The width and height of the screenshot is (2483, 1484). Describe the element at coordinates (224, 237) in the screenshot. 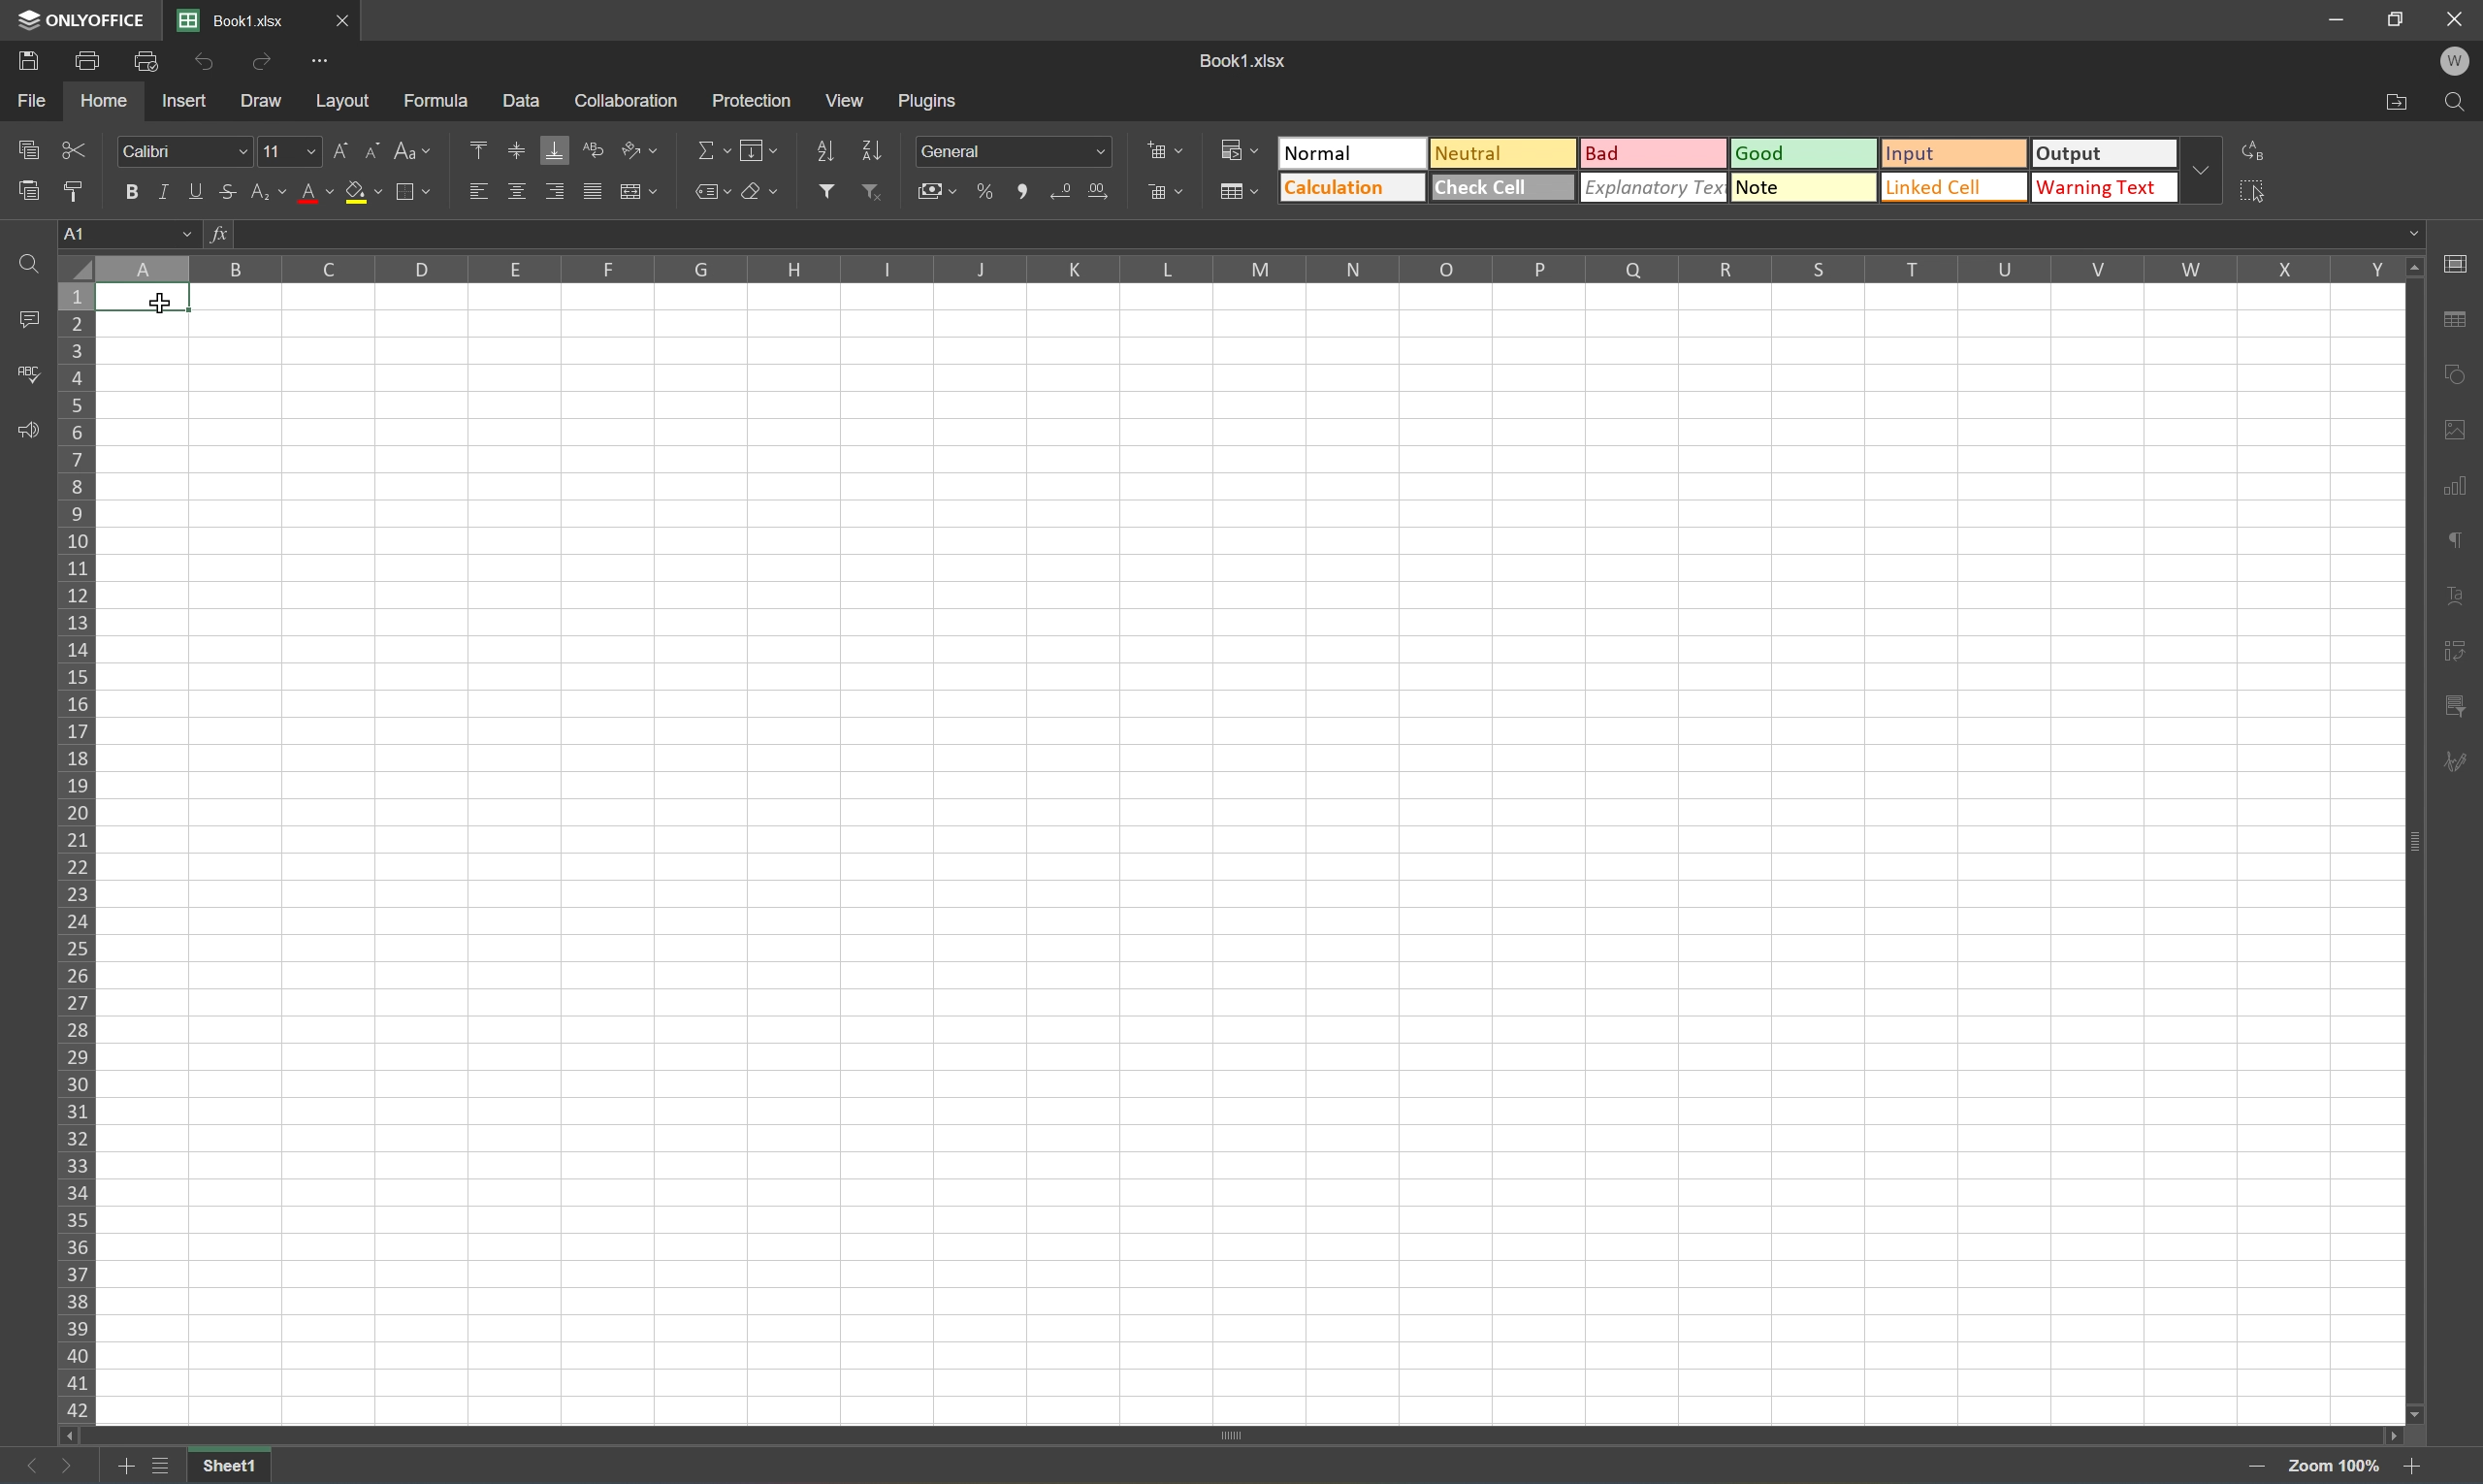

I see `fx` at that location.